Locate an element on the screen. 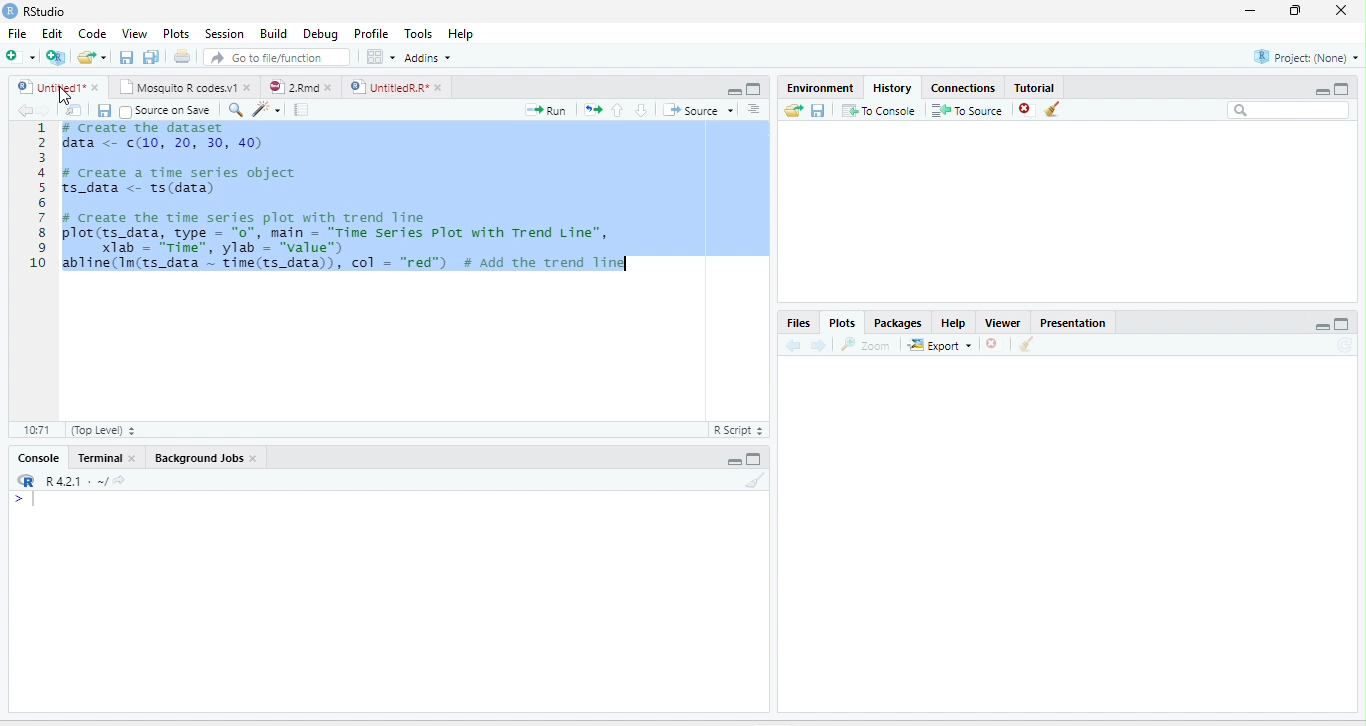 The height and width of the screenshot is (726, 1366). Terminal is located at coordinates (97, 458).